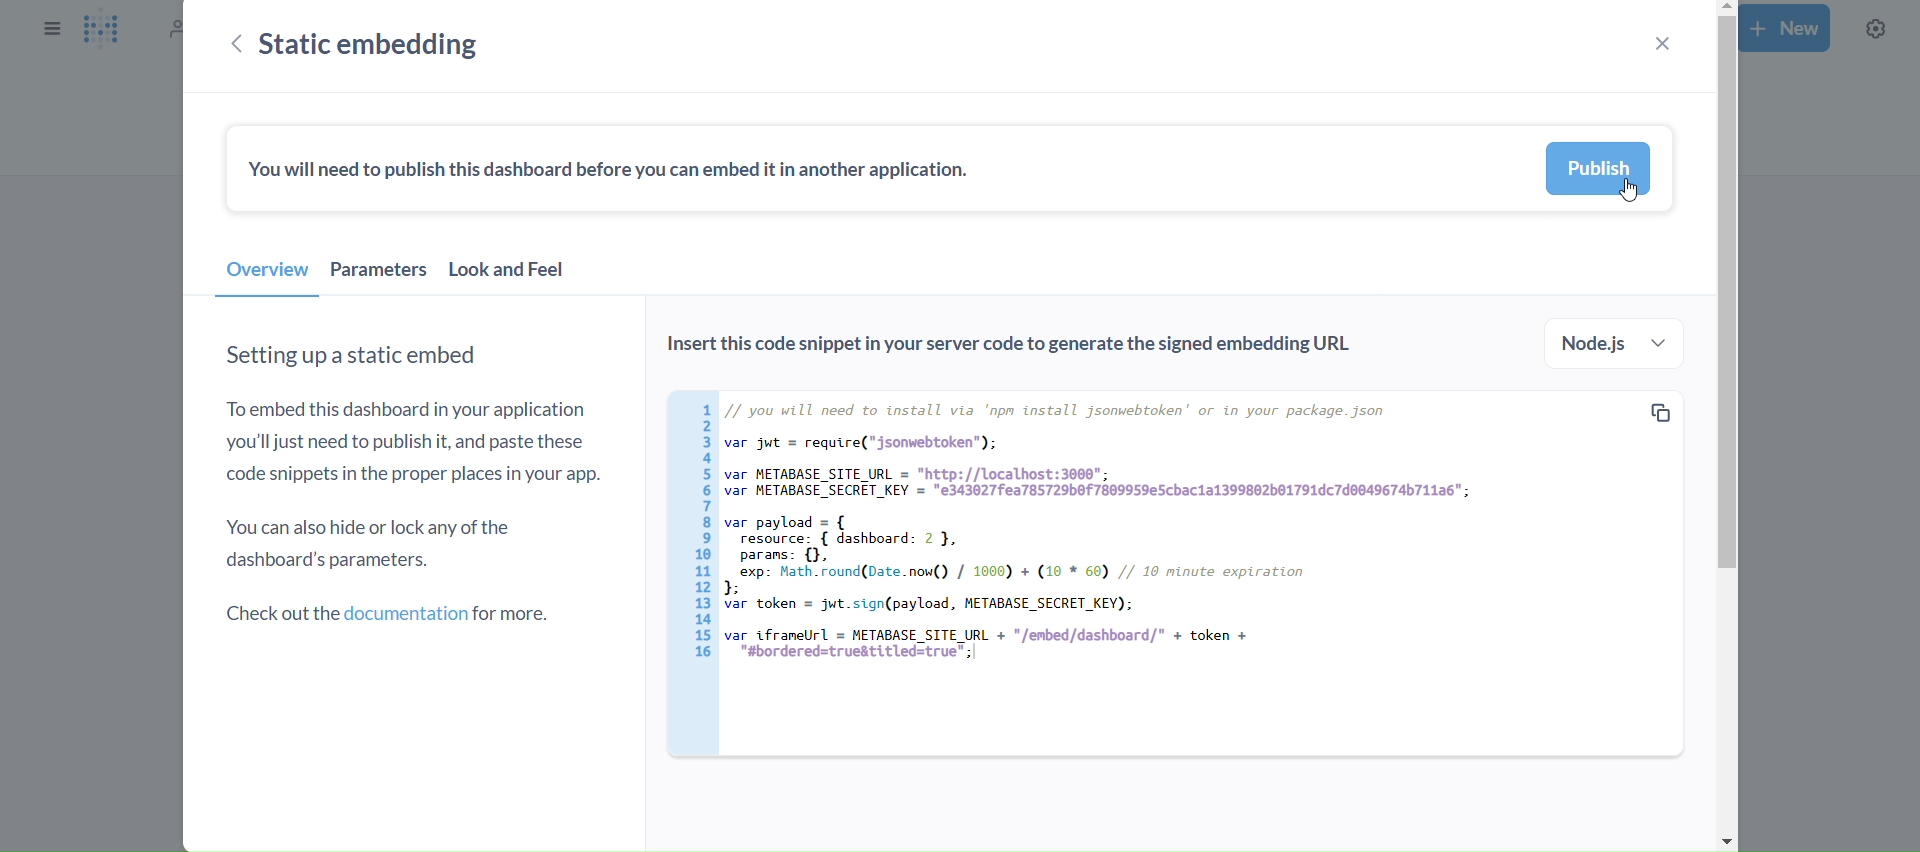 The height and width of the screenshot is (852, 1920). I want to click on Setting up a static embed

To embed this dashboard in your application
you'll just need to publish it, and paste these
code snippets in the proper places in your app.
You can also hide or lock any of the
dashboard’s parameters., so click(415, 461).